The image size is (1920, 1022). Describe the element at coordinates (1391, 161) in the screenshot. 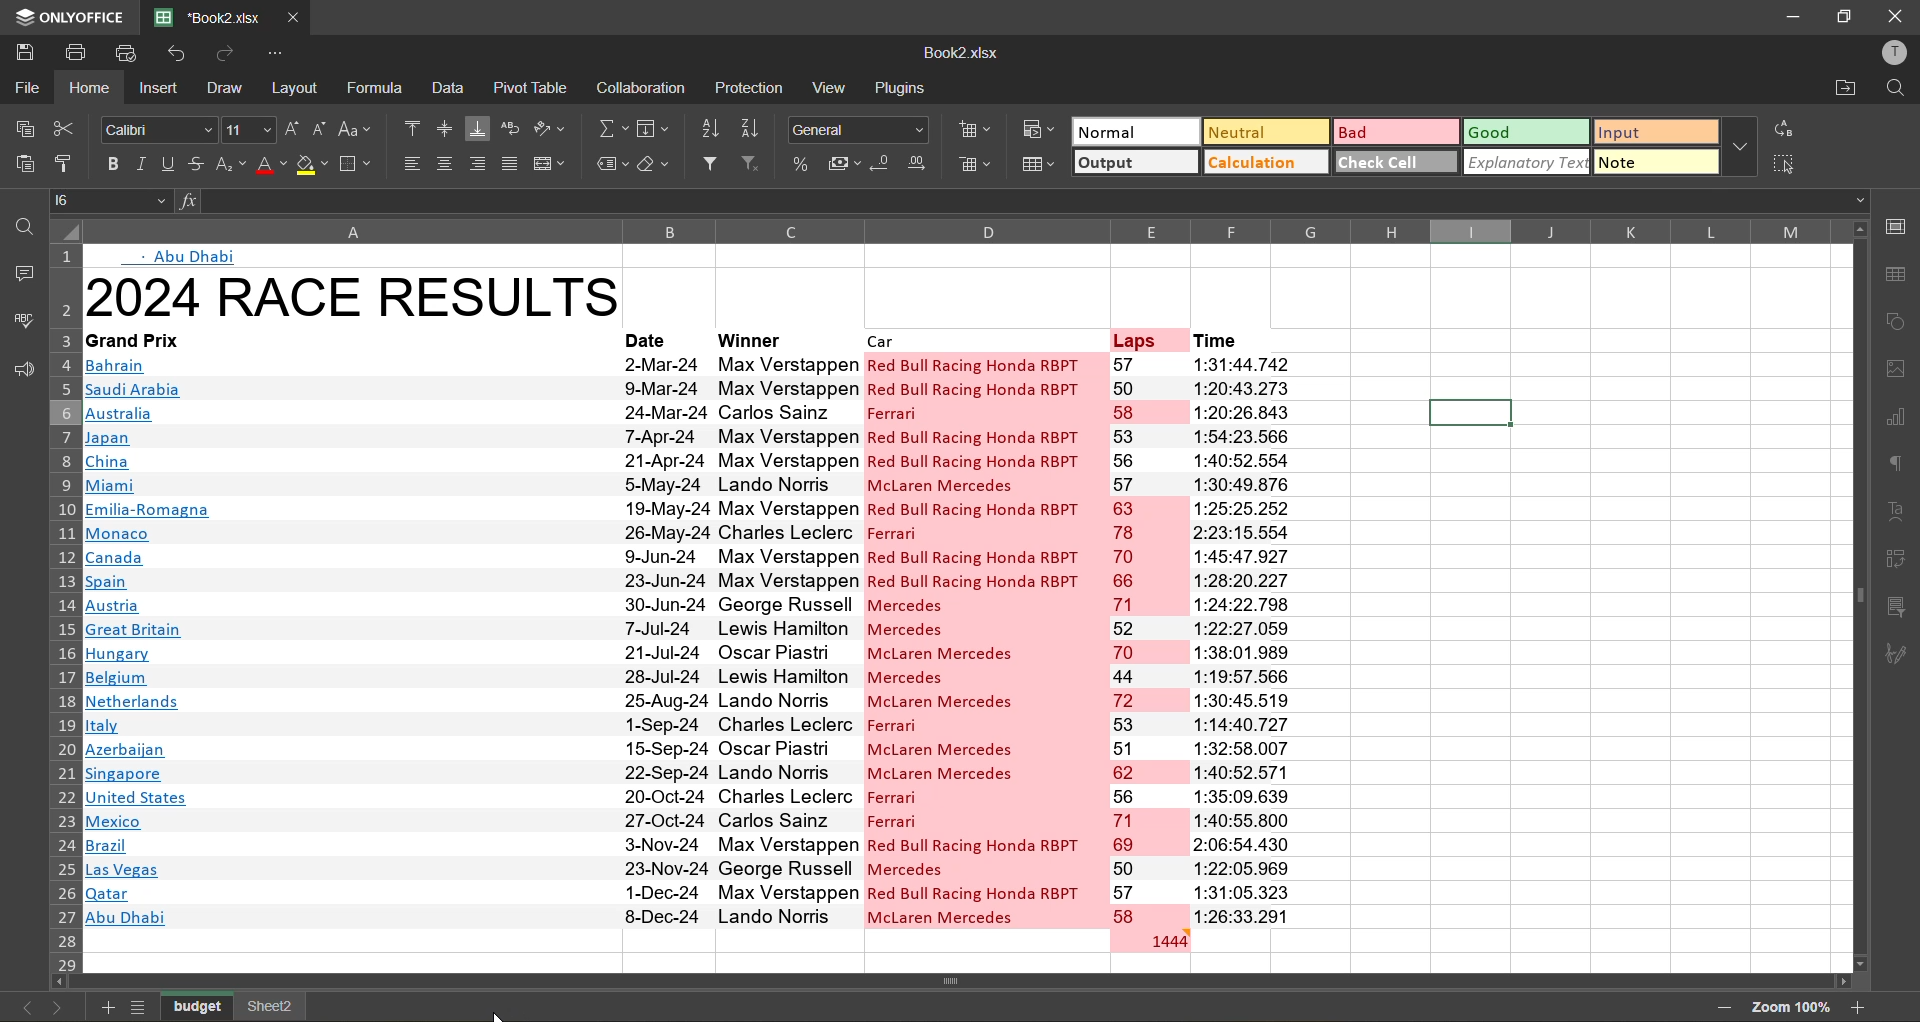

I see `check cell` at that location.